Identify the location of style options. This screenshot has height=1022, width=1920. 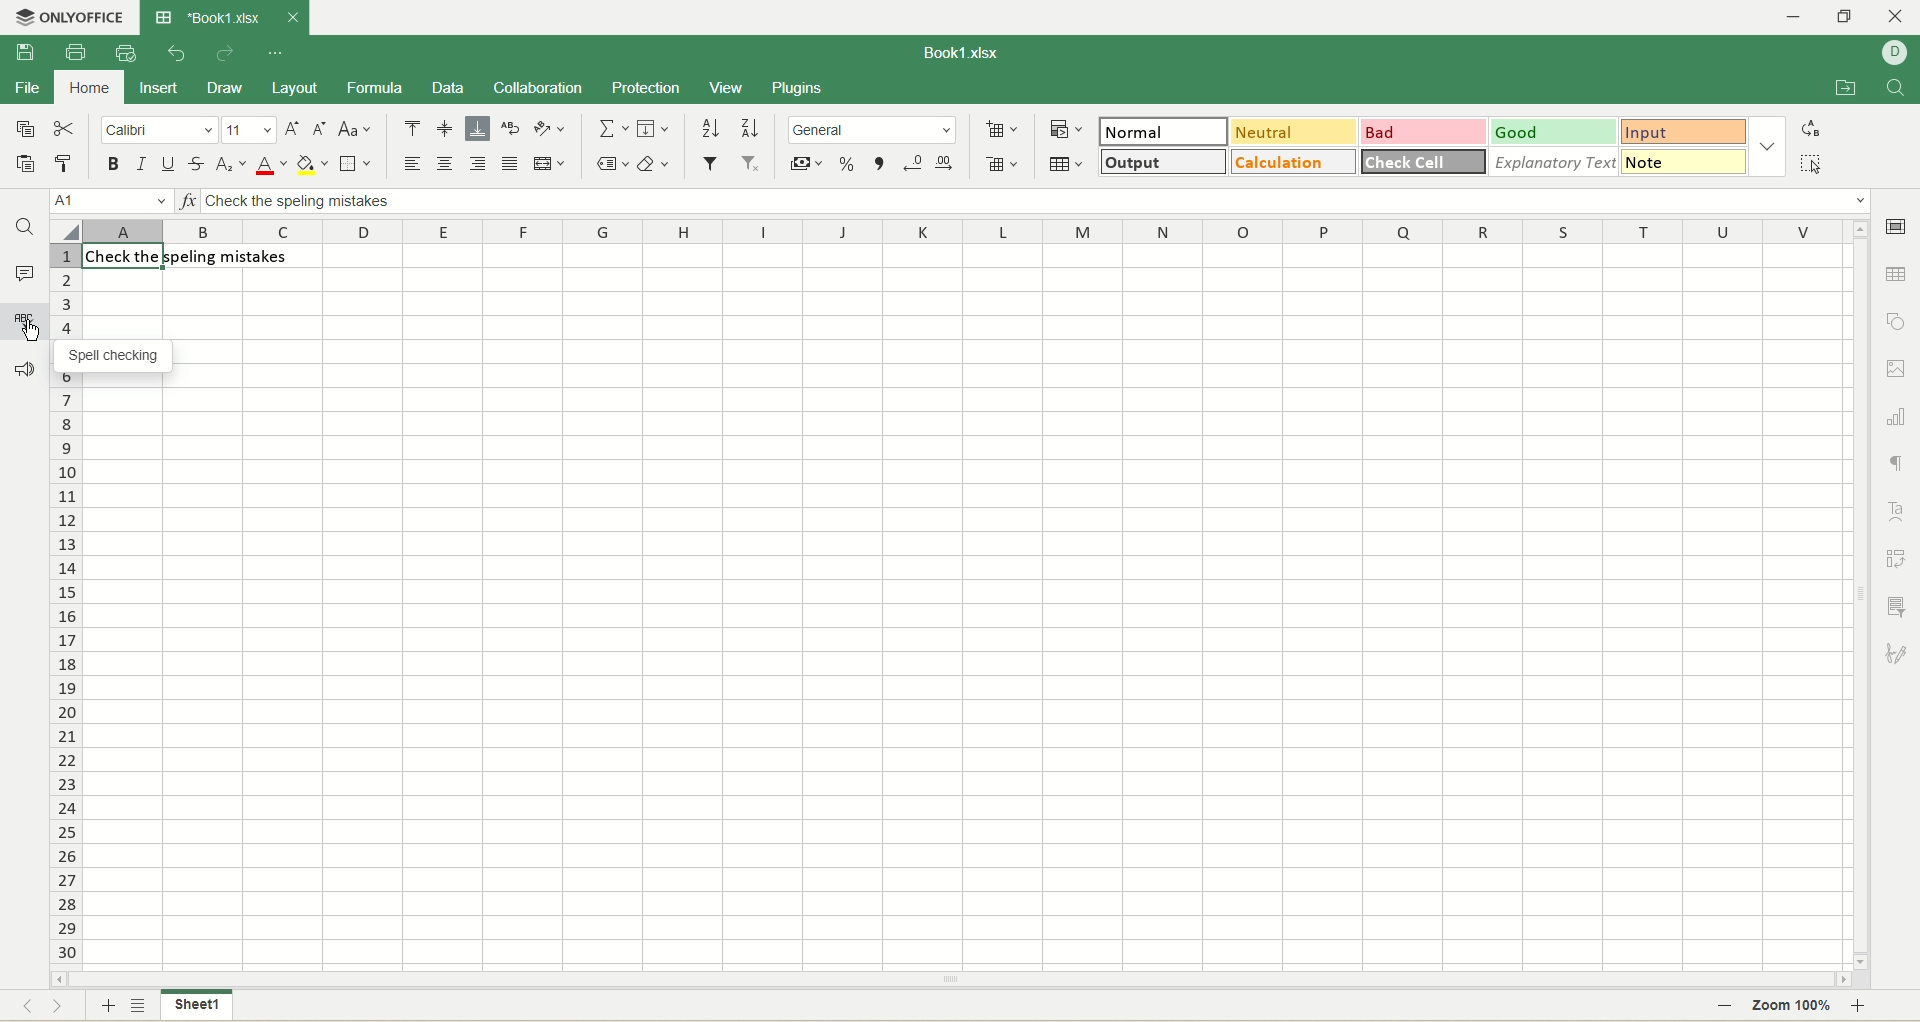
(1766, 150).